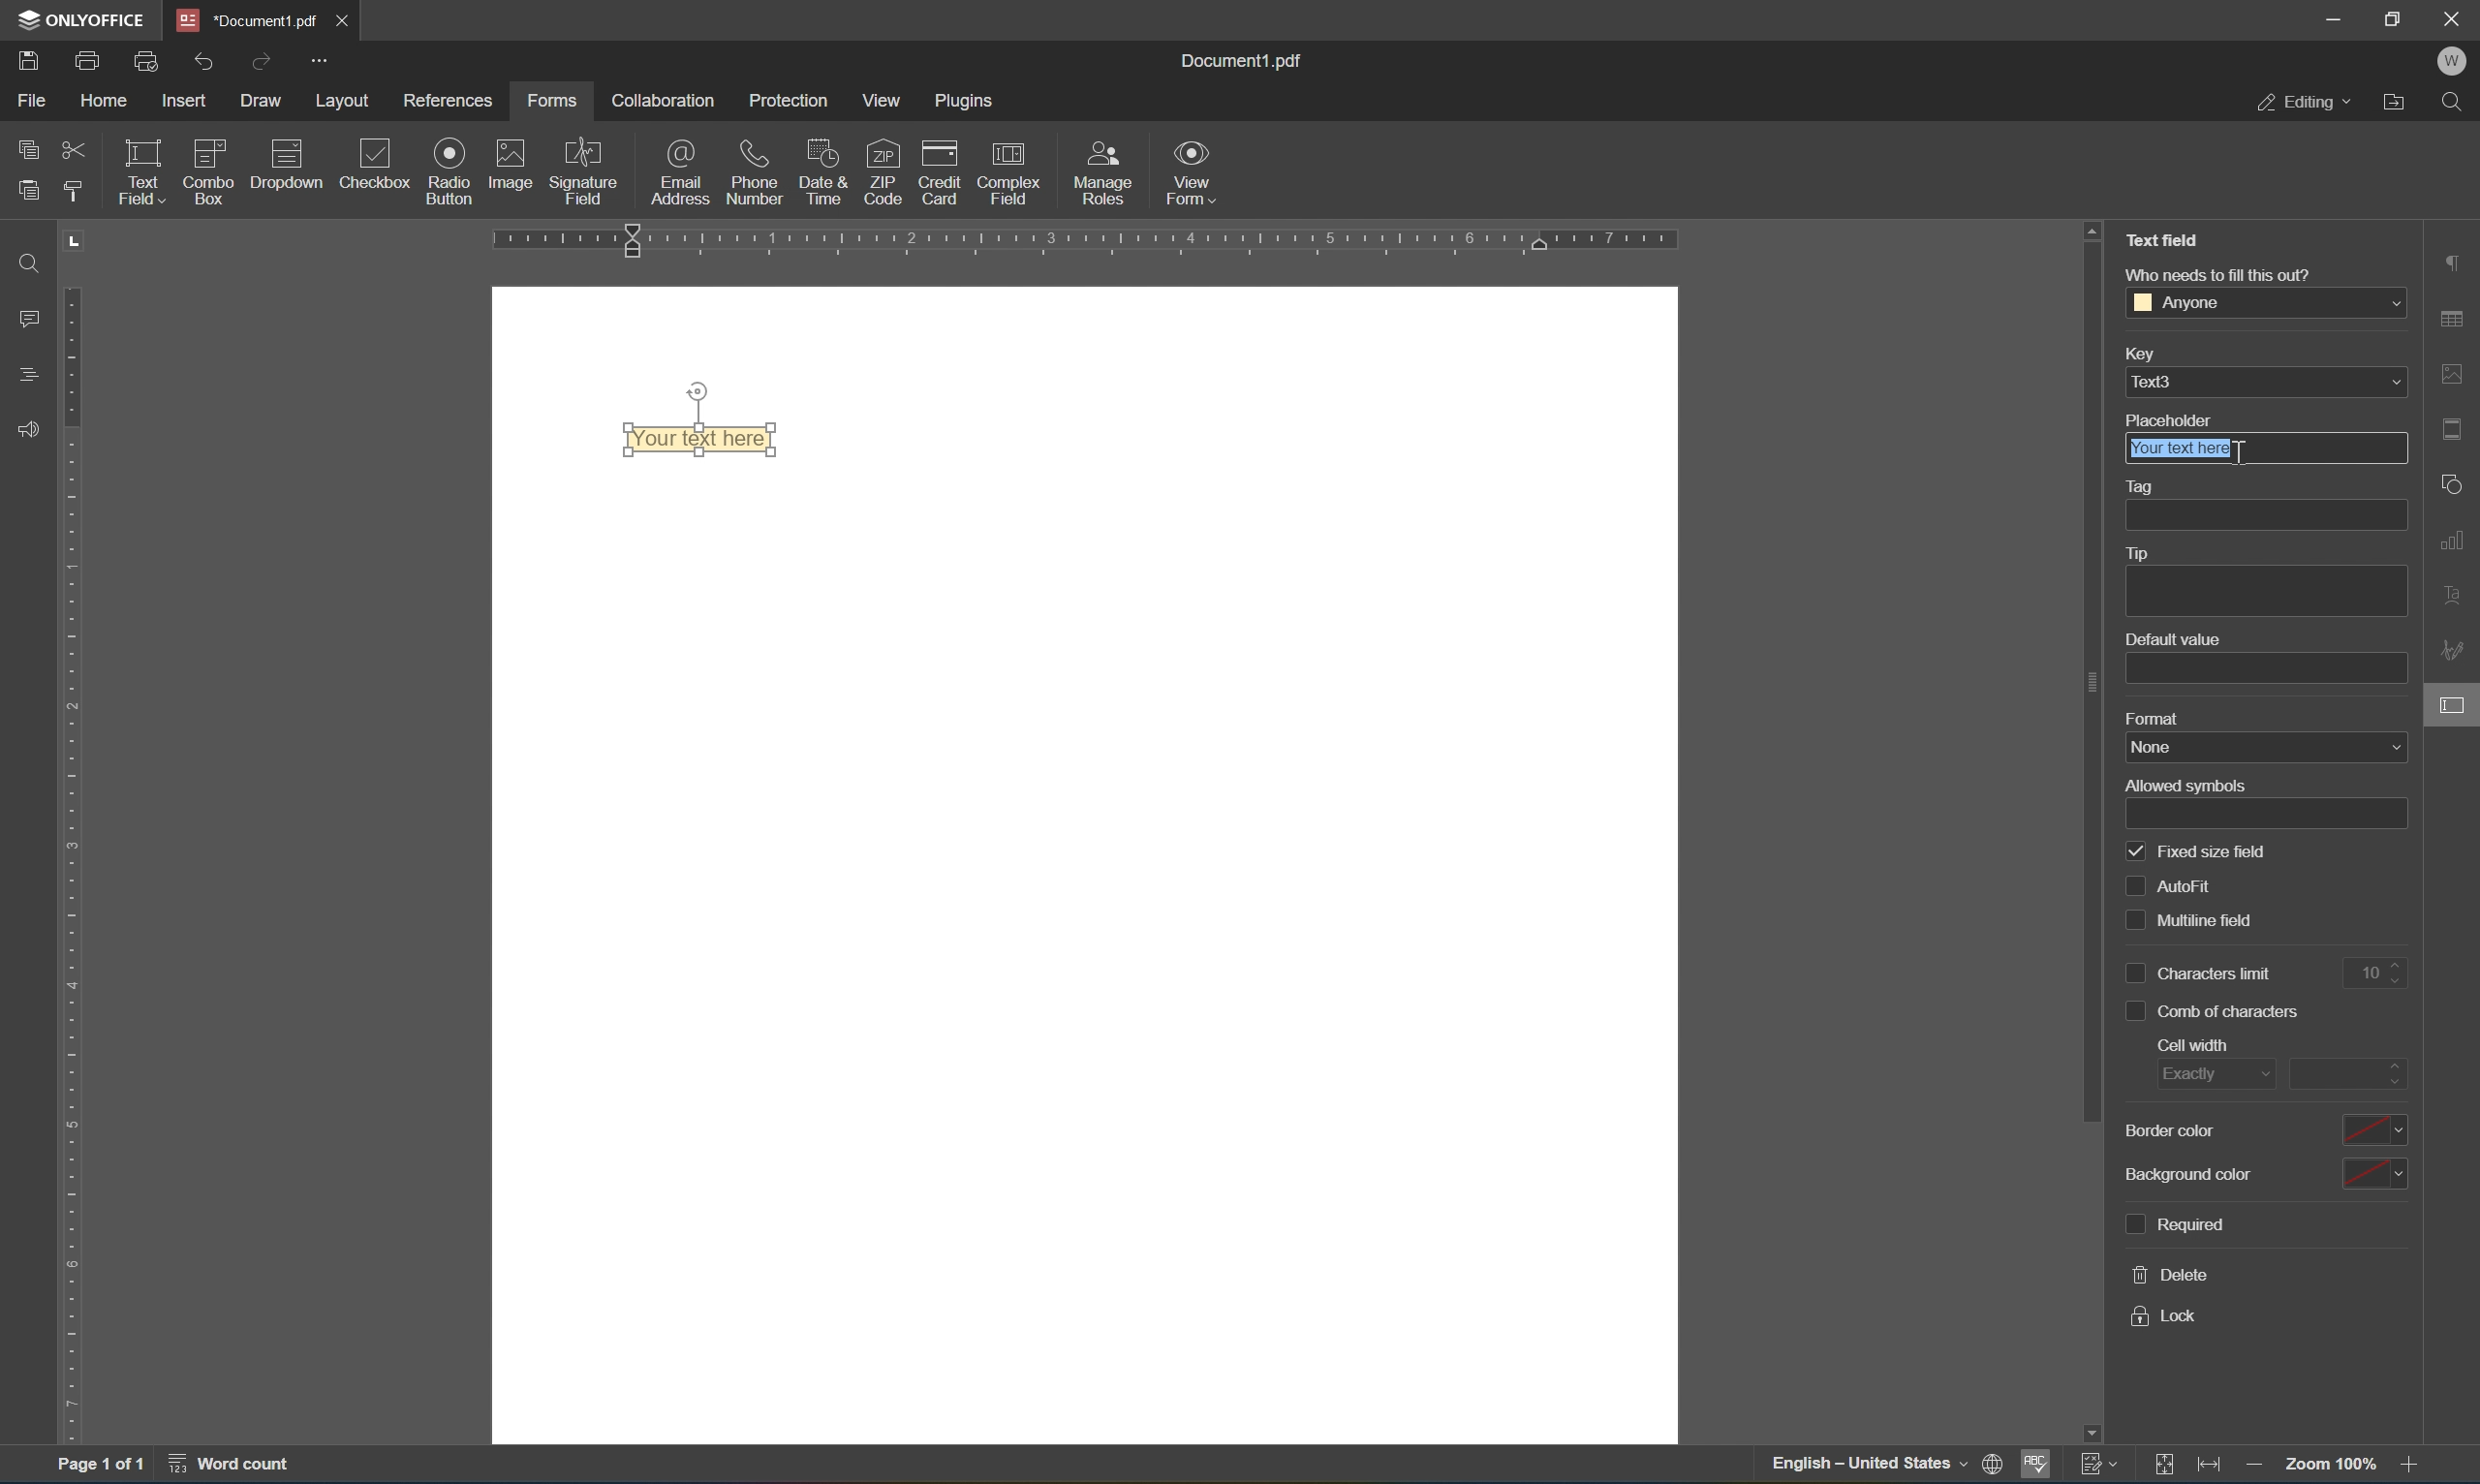 This screenshot has width=2480, height=1484. What do you see at coordinates (2262, 1131) in the screenshot?
I see `border color` at bounding box center [2262, 1131].